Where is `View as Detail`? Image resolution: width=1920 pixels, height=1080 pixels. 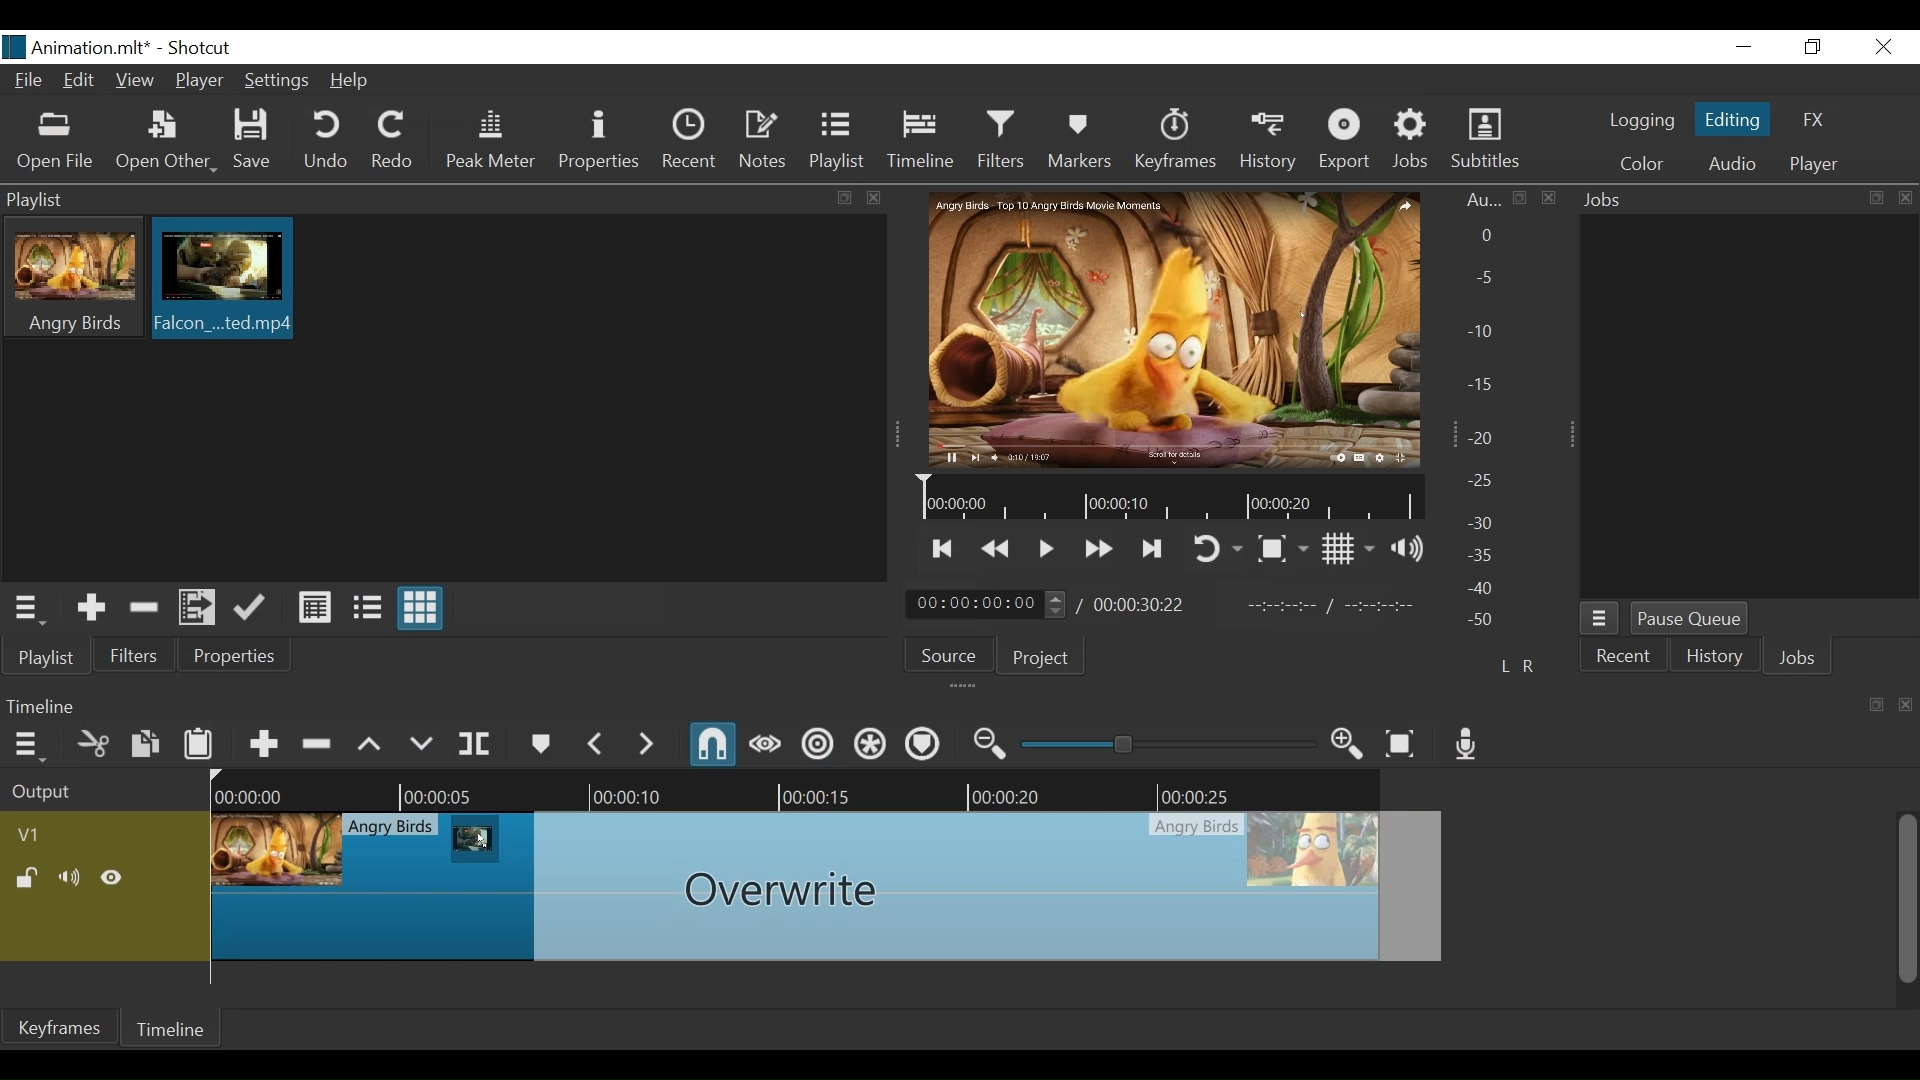 View as Detail is located at coordinates (314, 609).